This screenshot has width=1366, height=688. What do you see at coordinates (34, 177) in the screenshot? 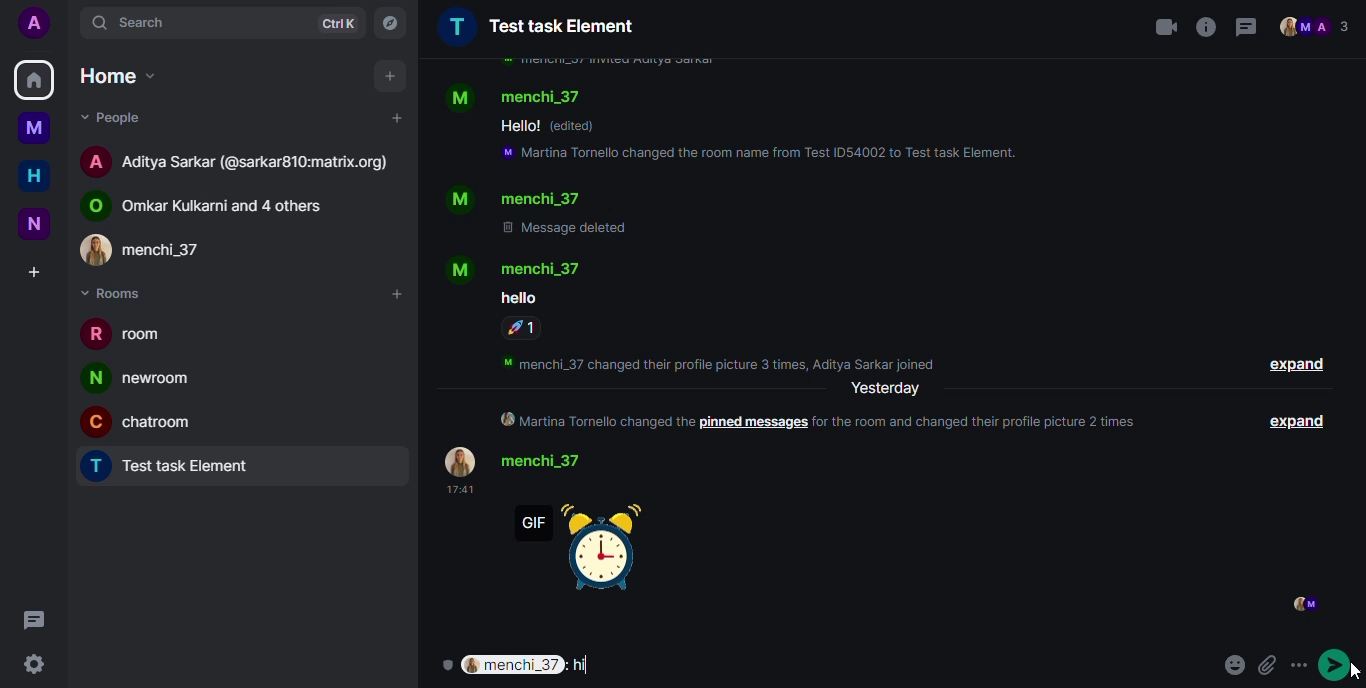
I see `home` at bounding box center [34, 177].